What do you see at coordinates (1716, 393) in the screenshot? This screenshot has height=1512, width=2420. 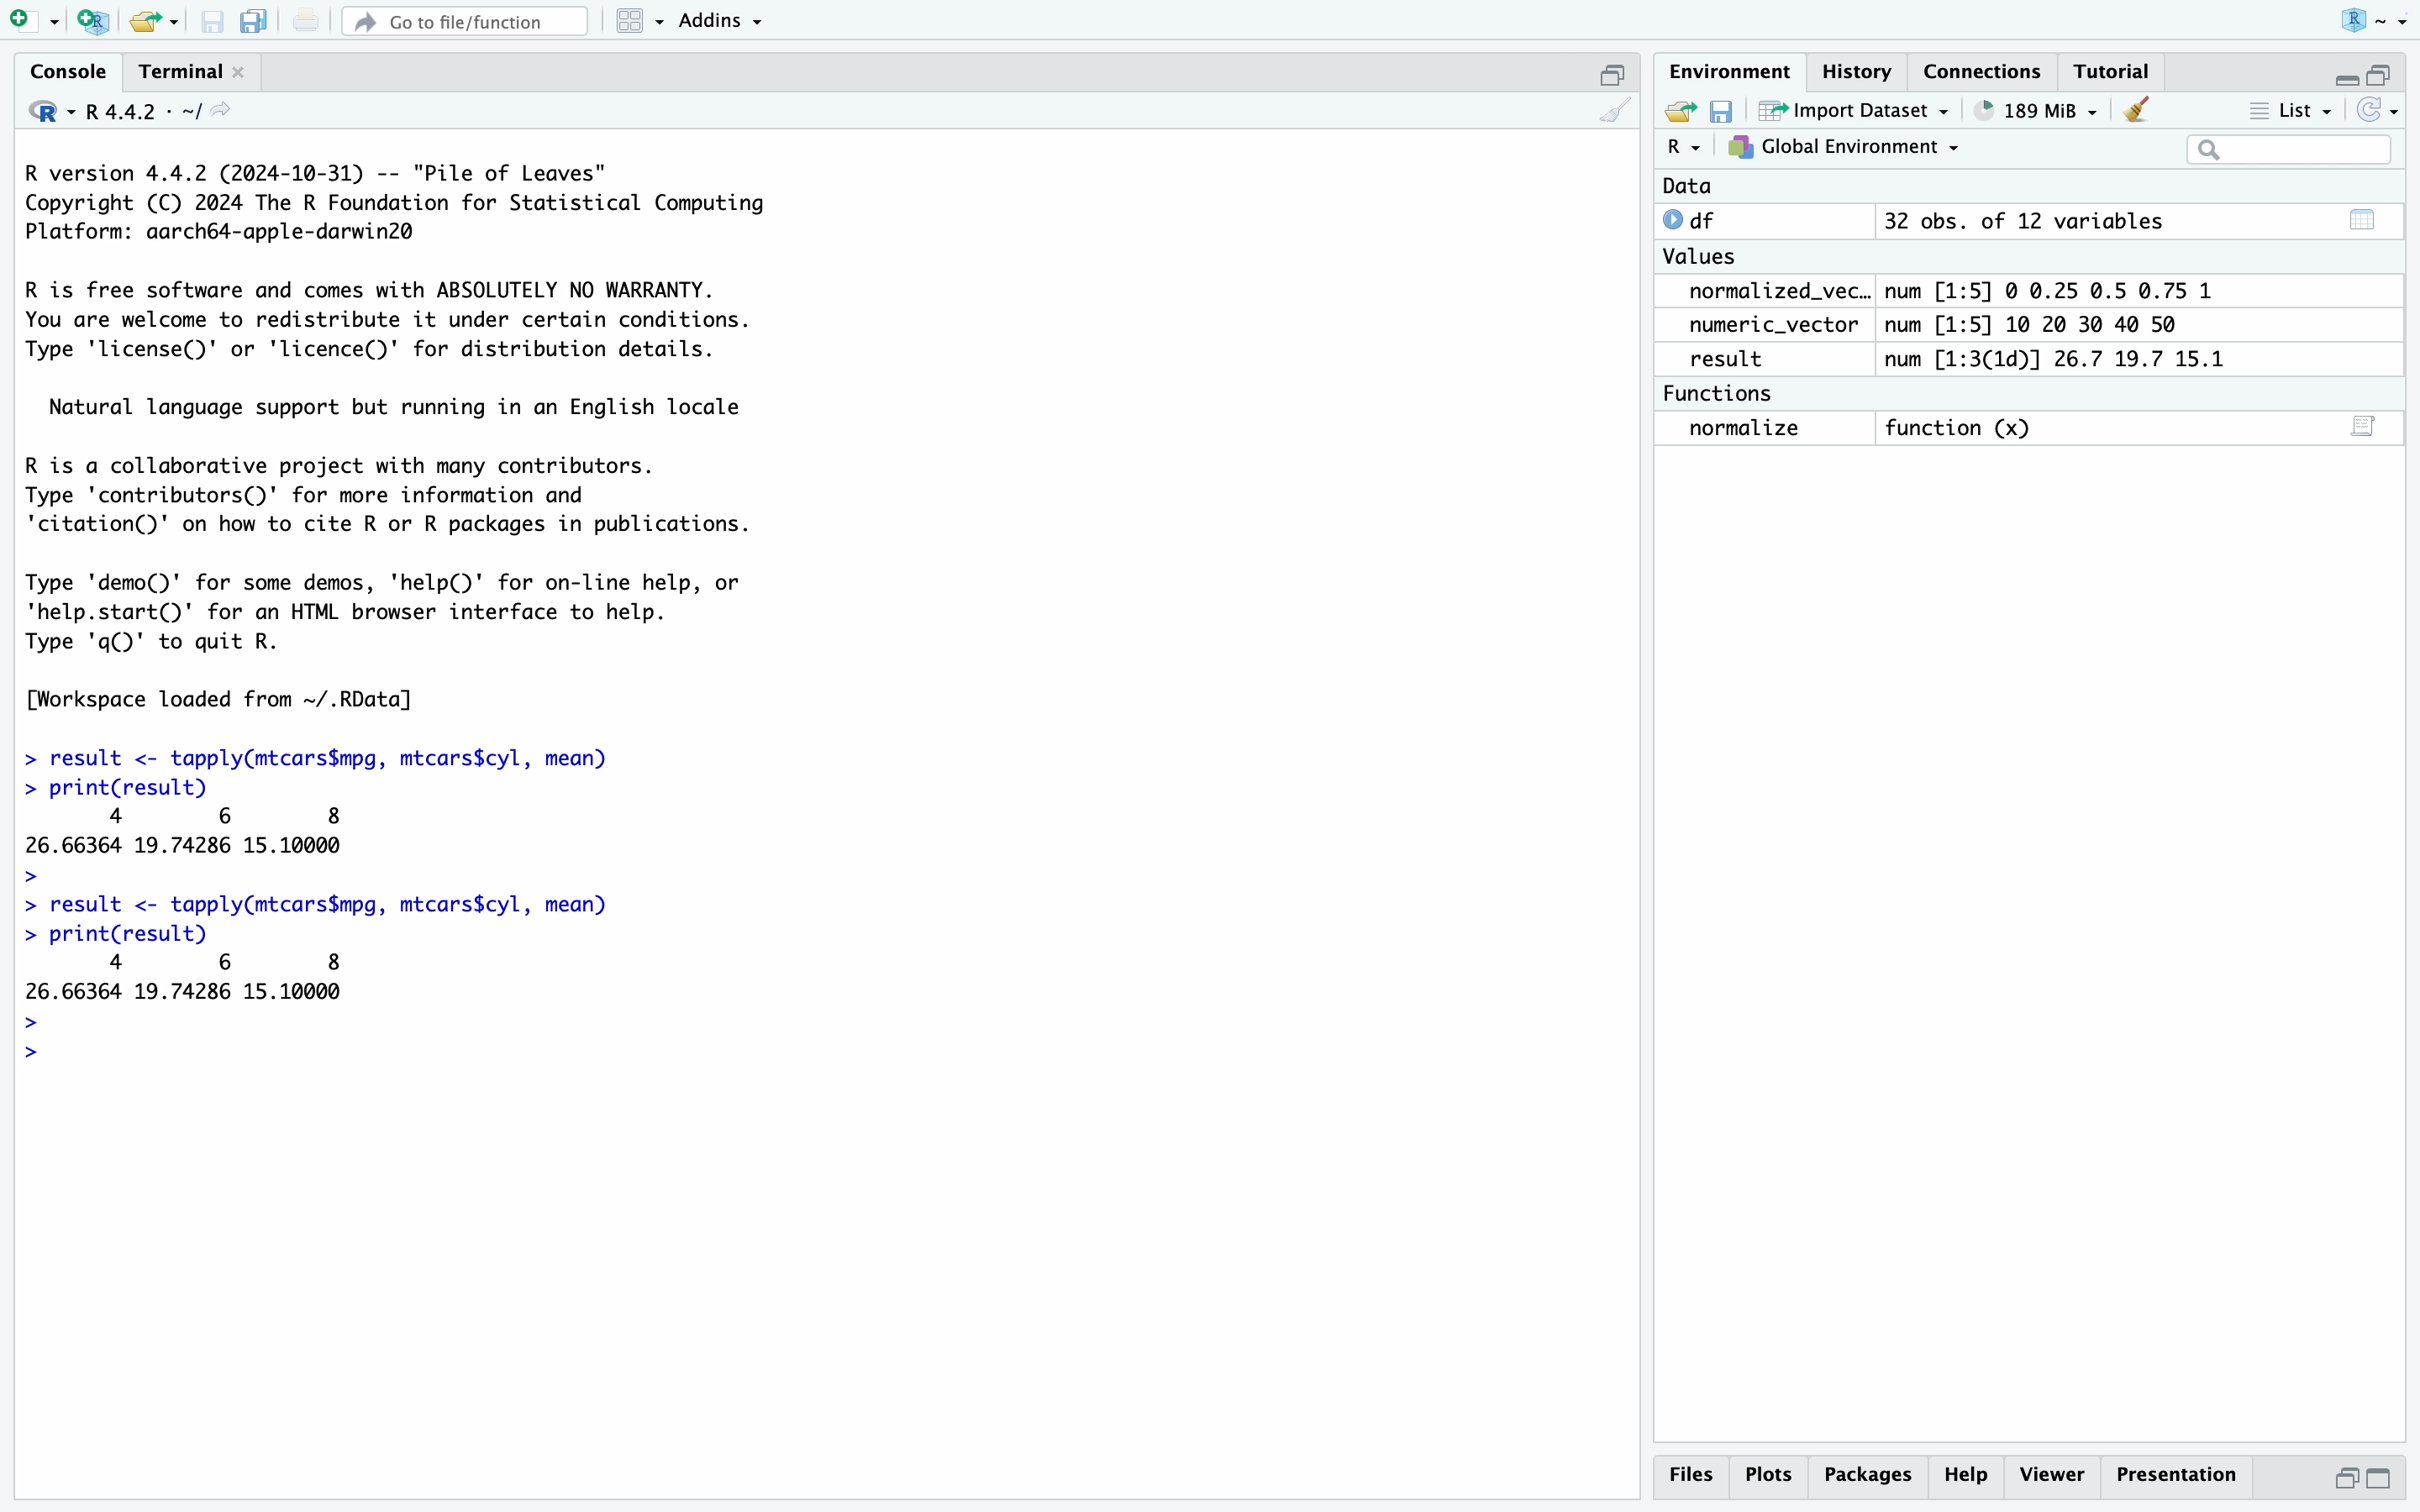 I see `Functions` at bounding box center [1716, 393].